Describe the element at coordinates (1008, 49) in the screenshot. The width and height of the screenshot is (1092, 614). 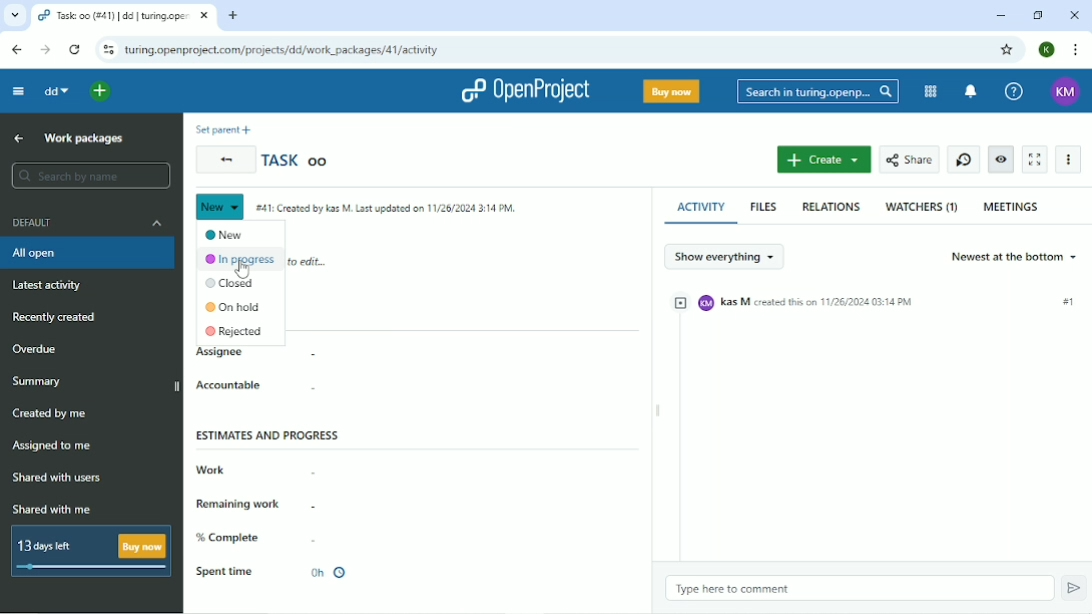
I see `Bookmark this tab` at that location.